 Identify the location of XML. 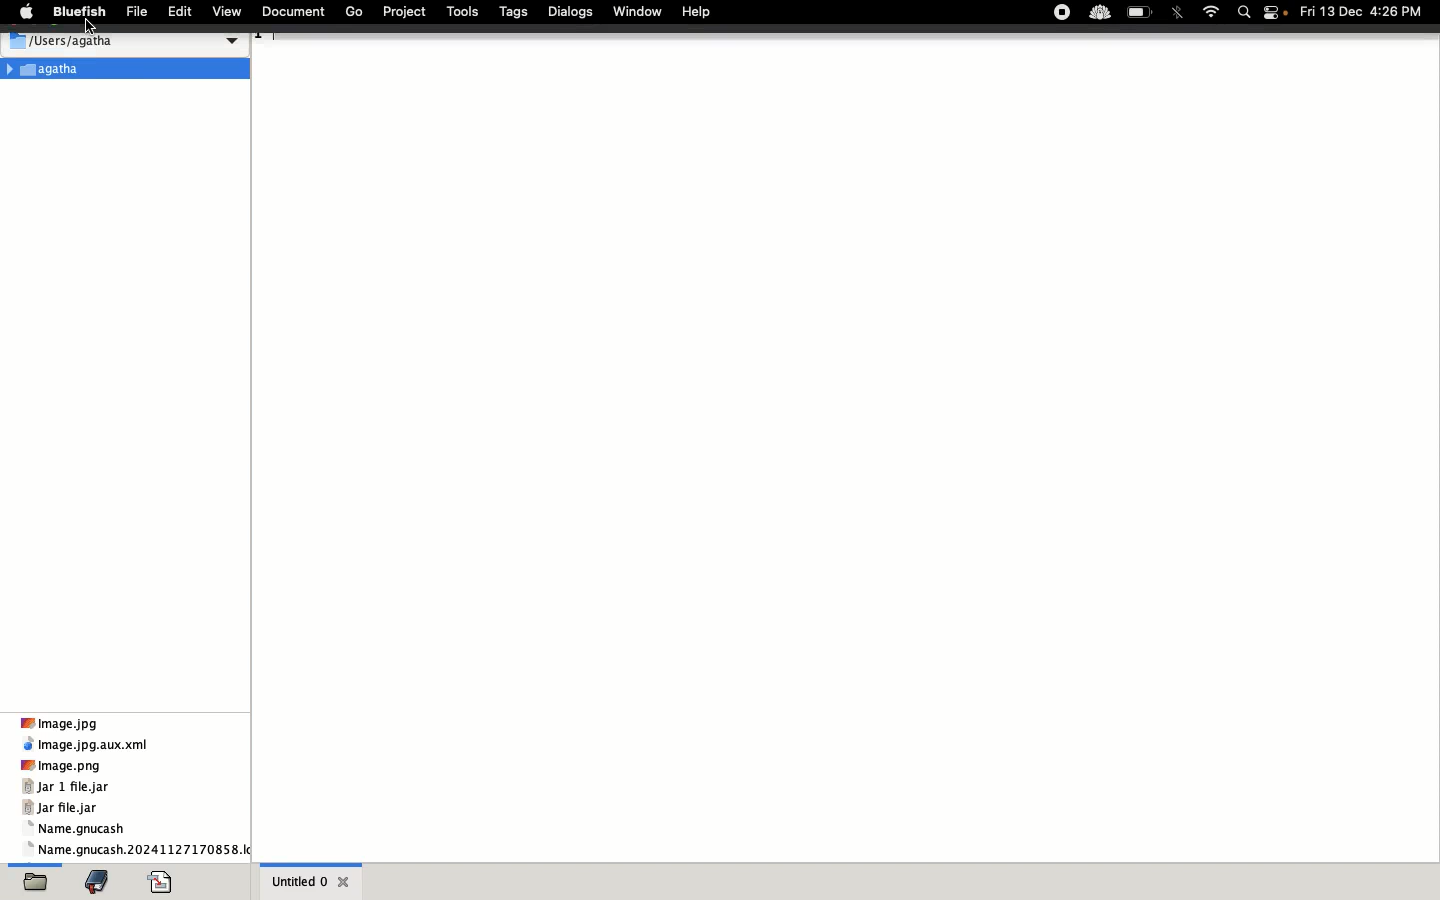
(87, 745).